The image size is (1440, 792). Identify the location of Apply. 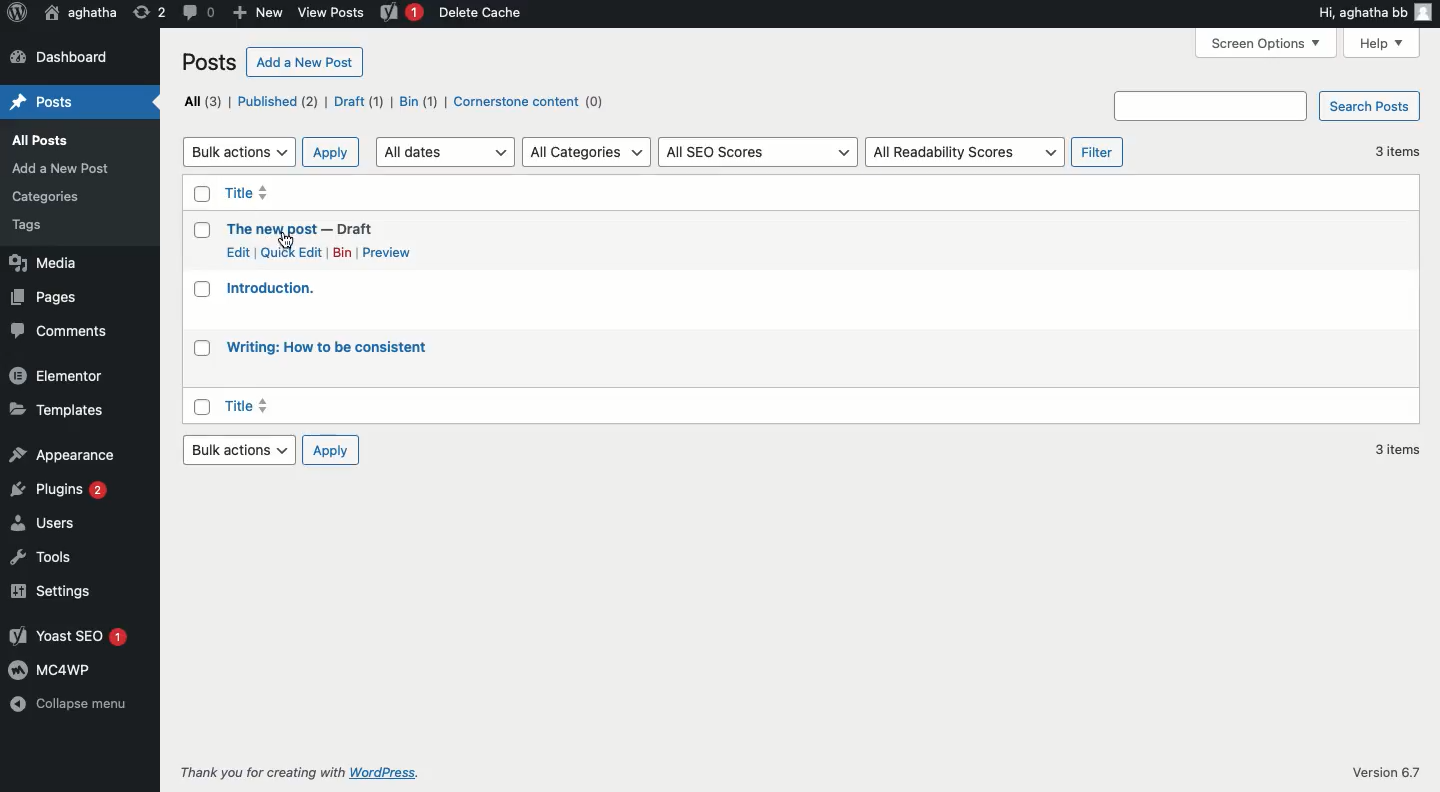
(328, 449).